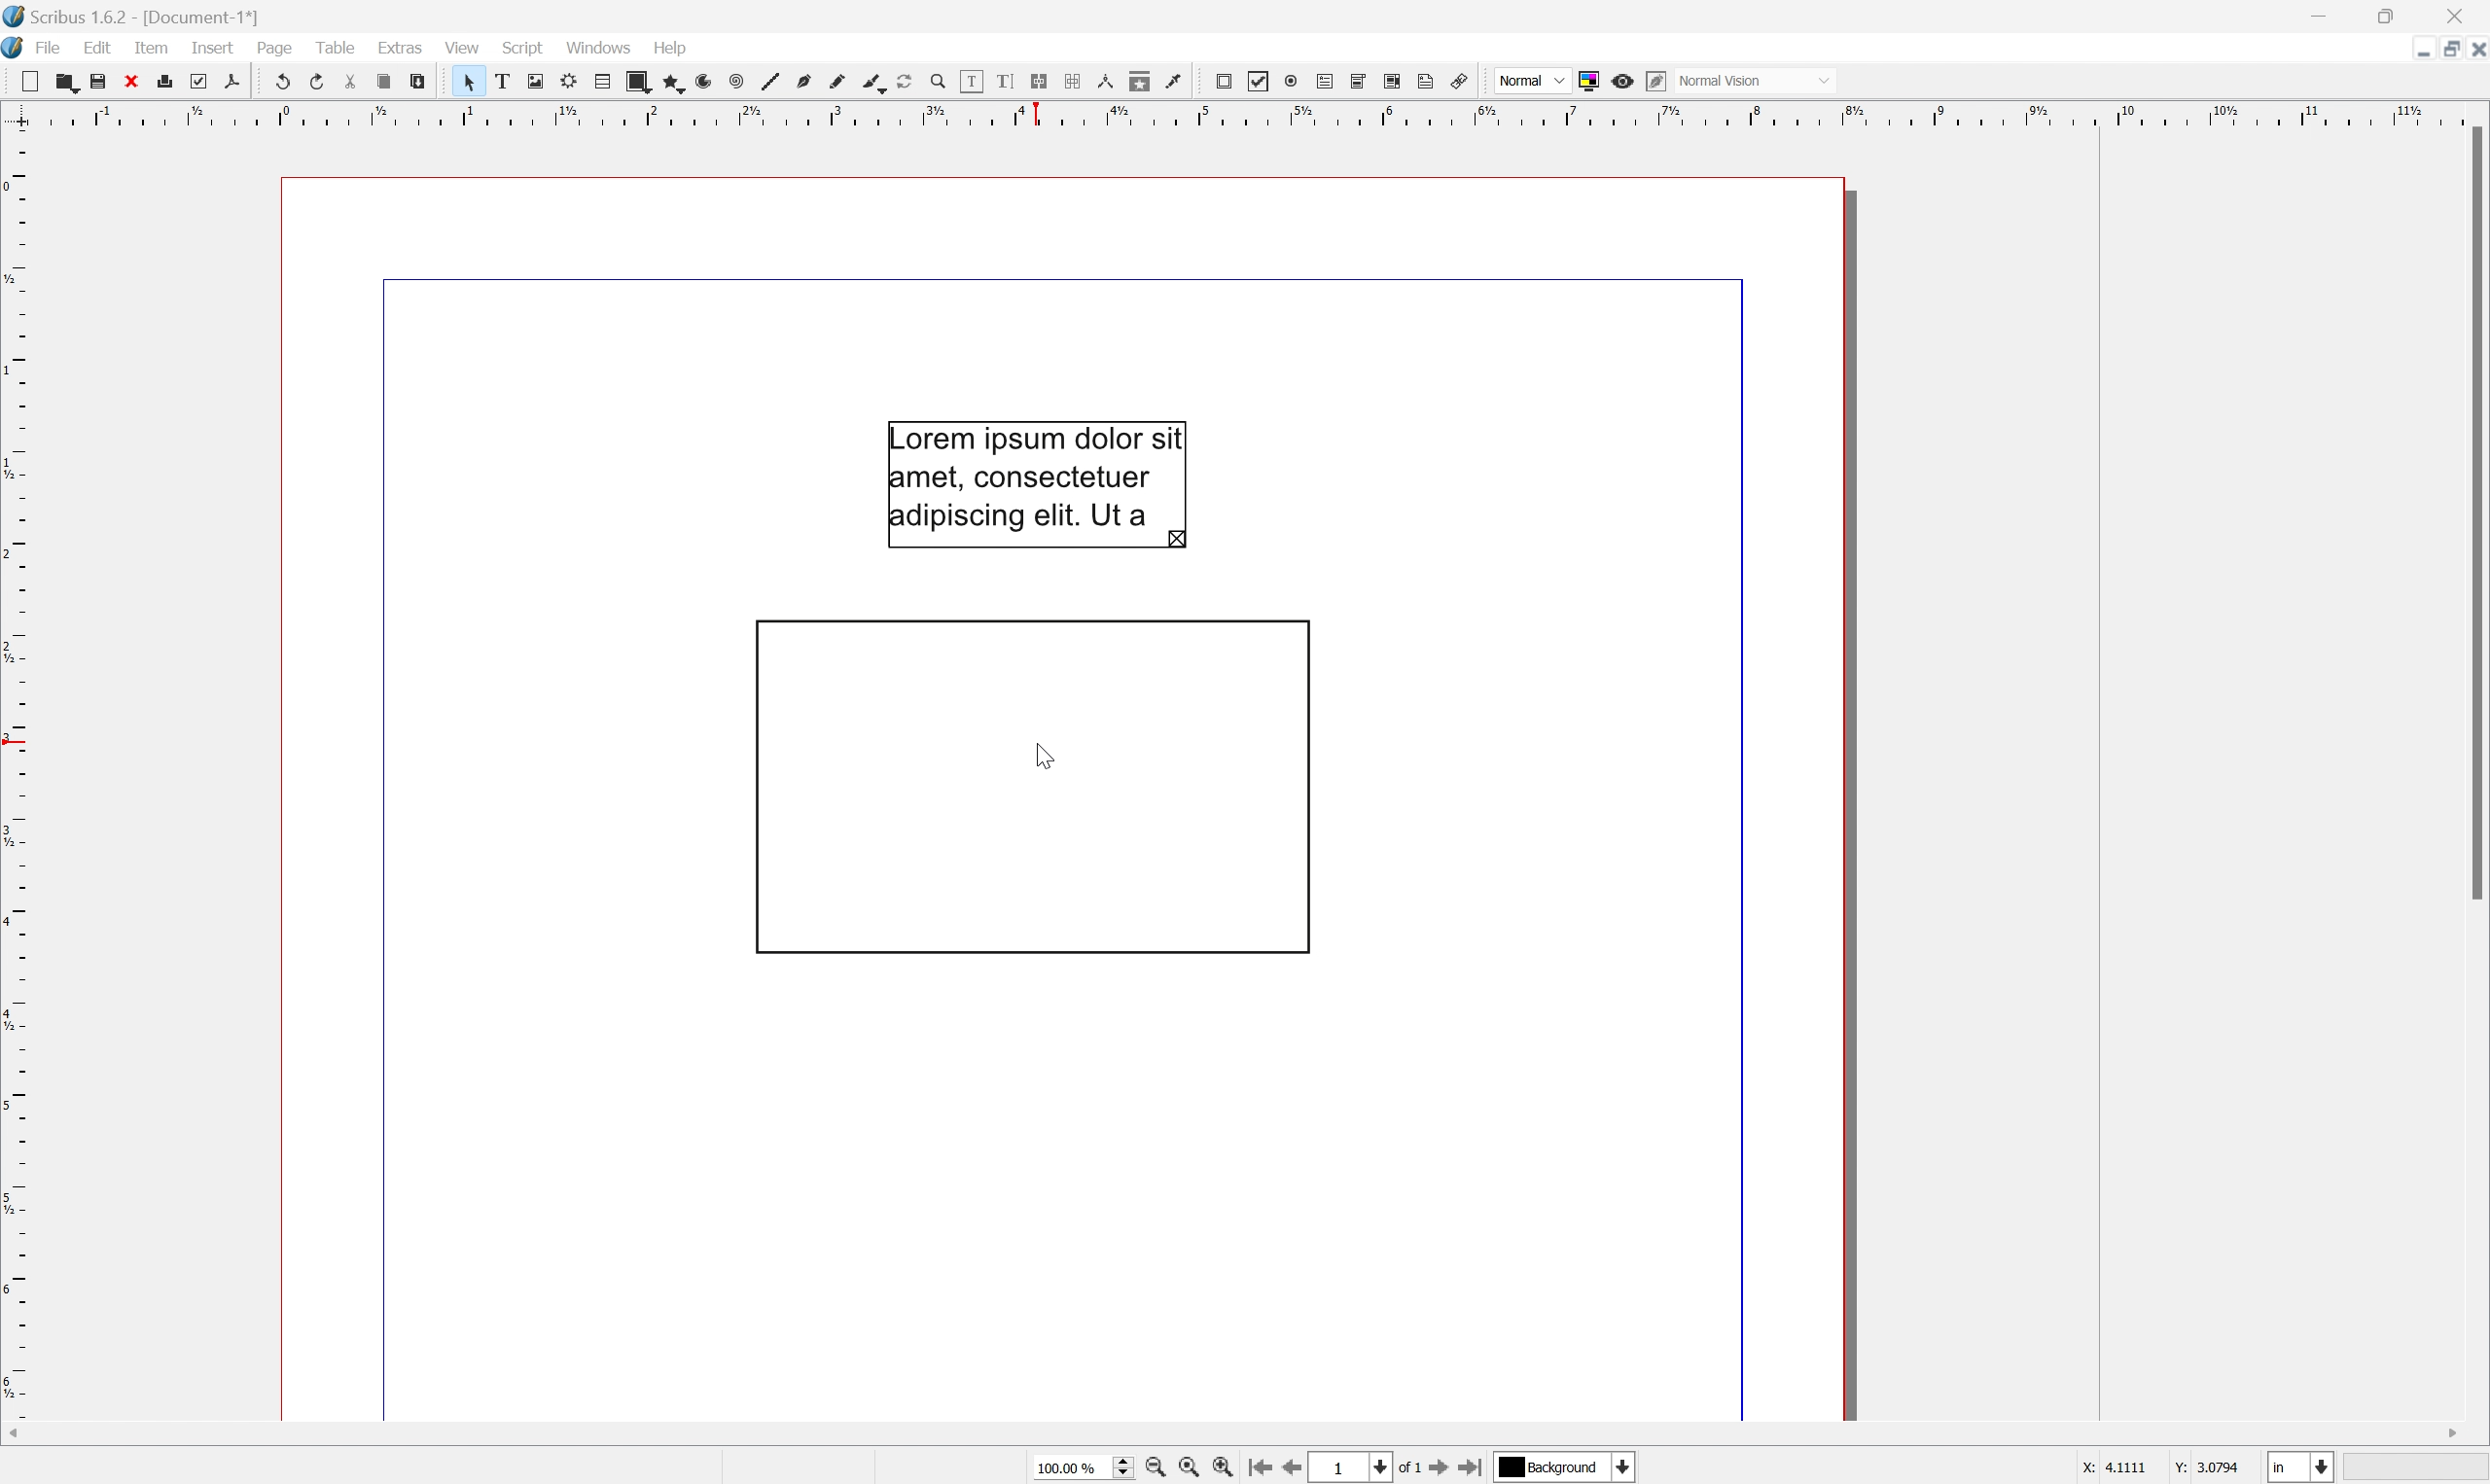  Describe the element at coordinates (419, 82) in the screenshot. I see `Paste` at that location.